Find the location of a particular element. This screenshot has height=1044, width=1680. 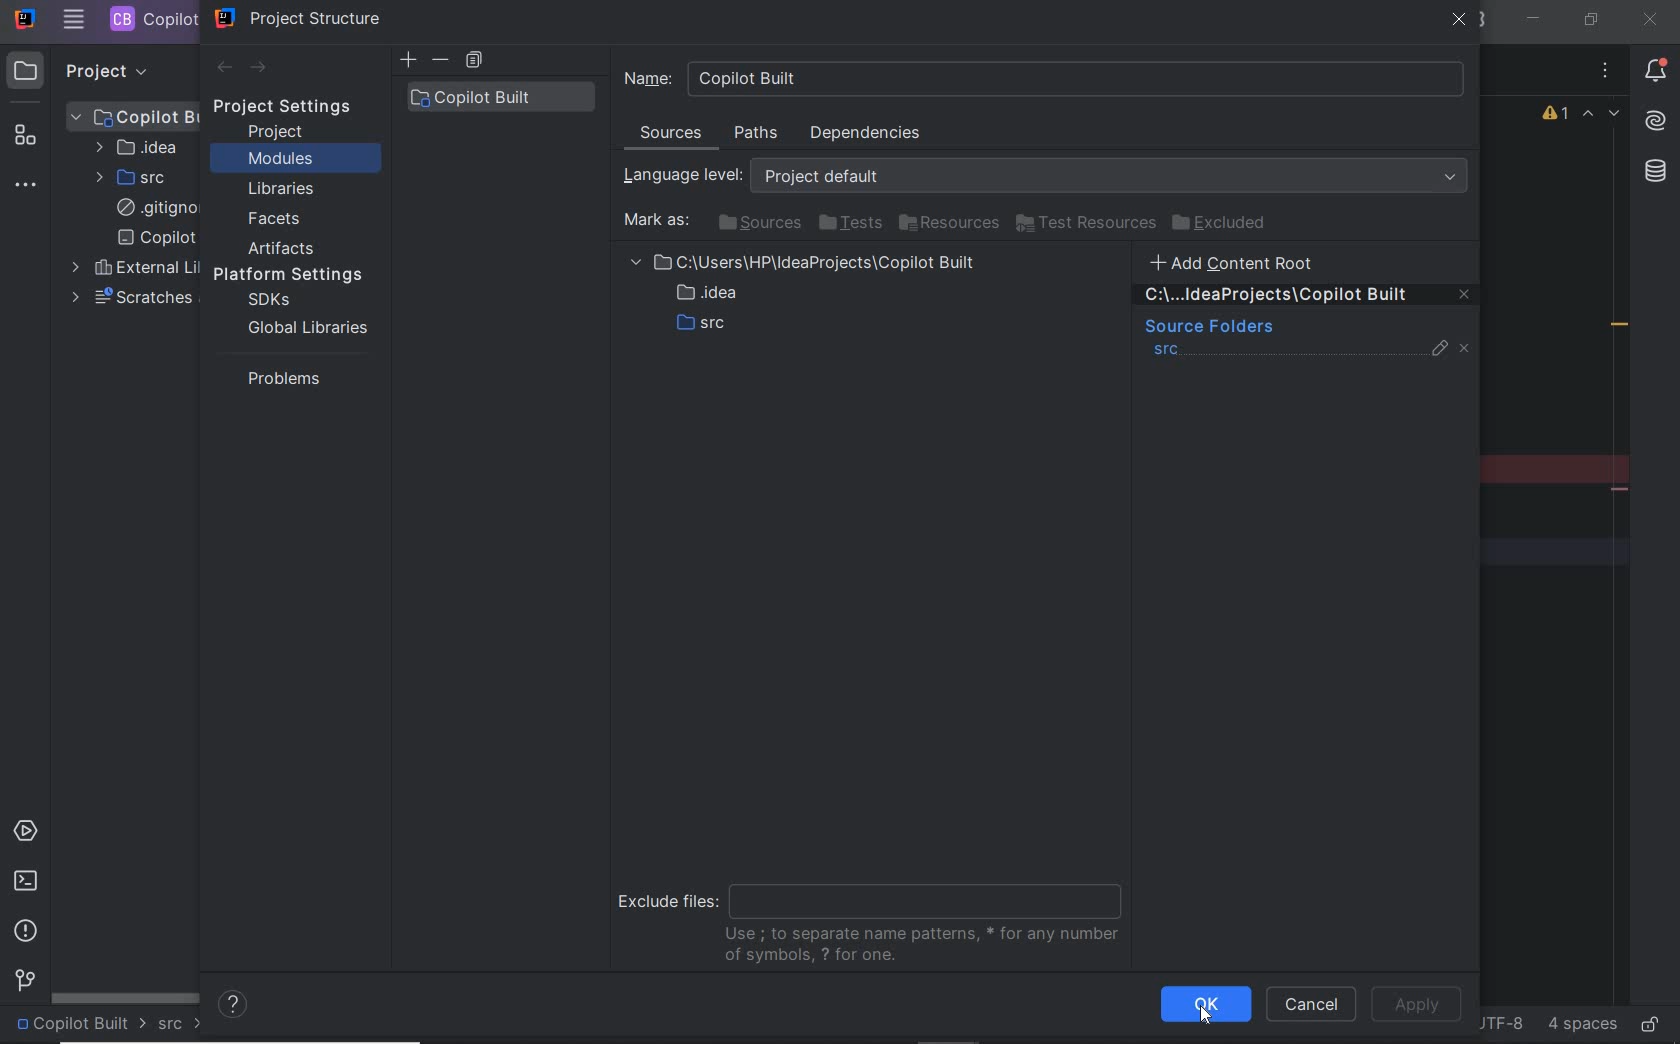

redundant call is located at coordinates (1620, 327).